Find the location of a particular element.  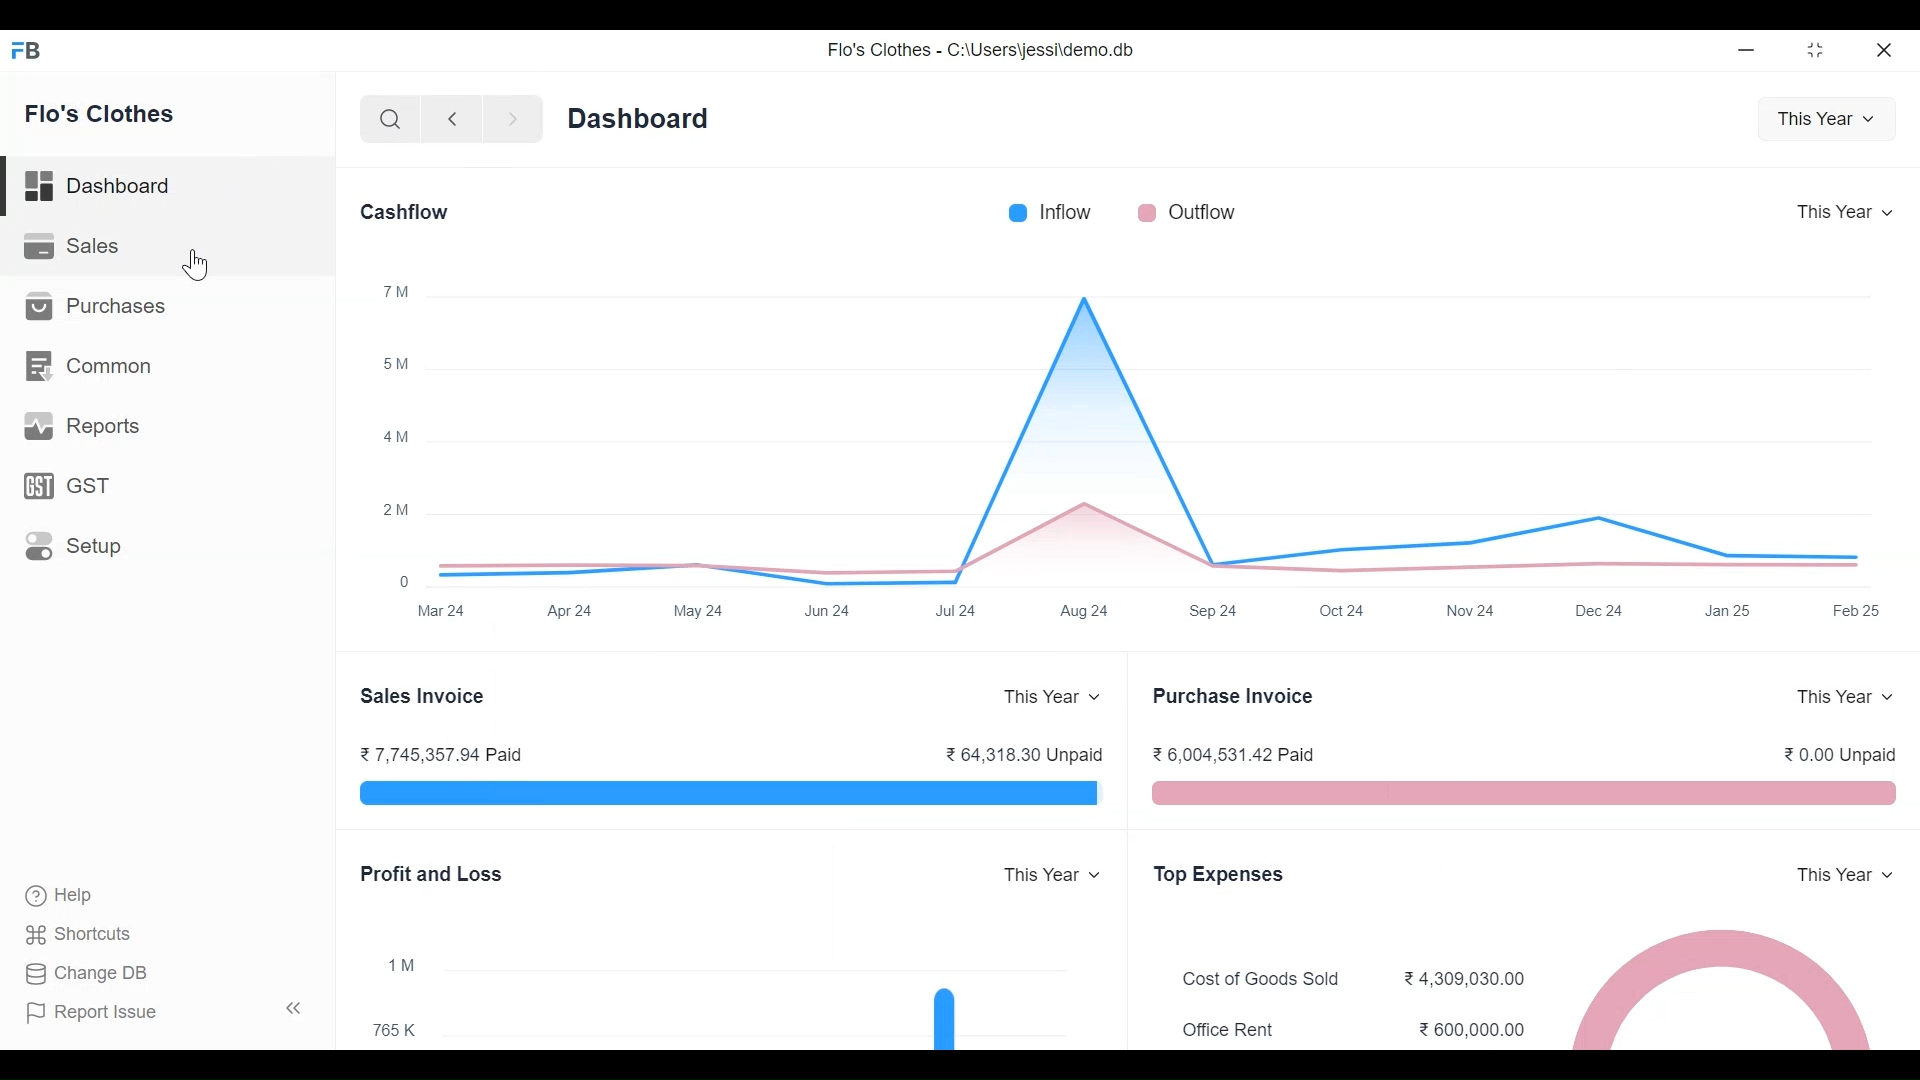

Flo's Clothes is located at coordinates (103, 113).